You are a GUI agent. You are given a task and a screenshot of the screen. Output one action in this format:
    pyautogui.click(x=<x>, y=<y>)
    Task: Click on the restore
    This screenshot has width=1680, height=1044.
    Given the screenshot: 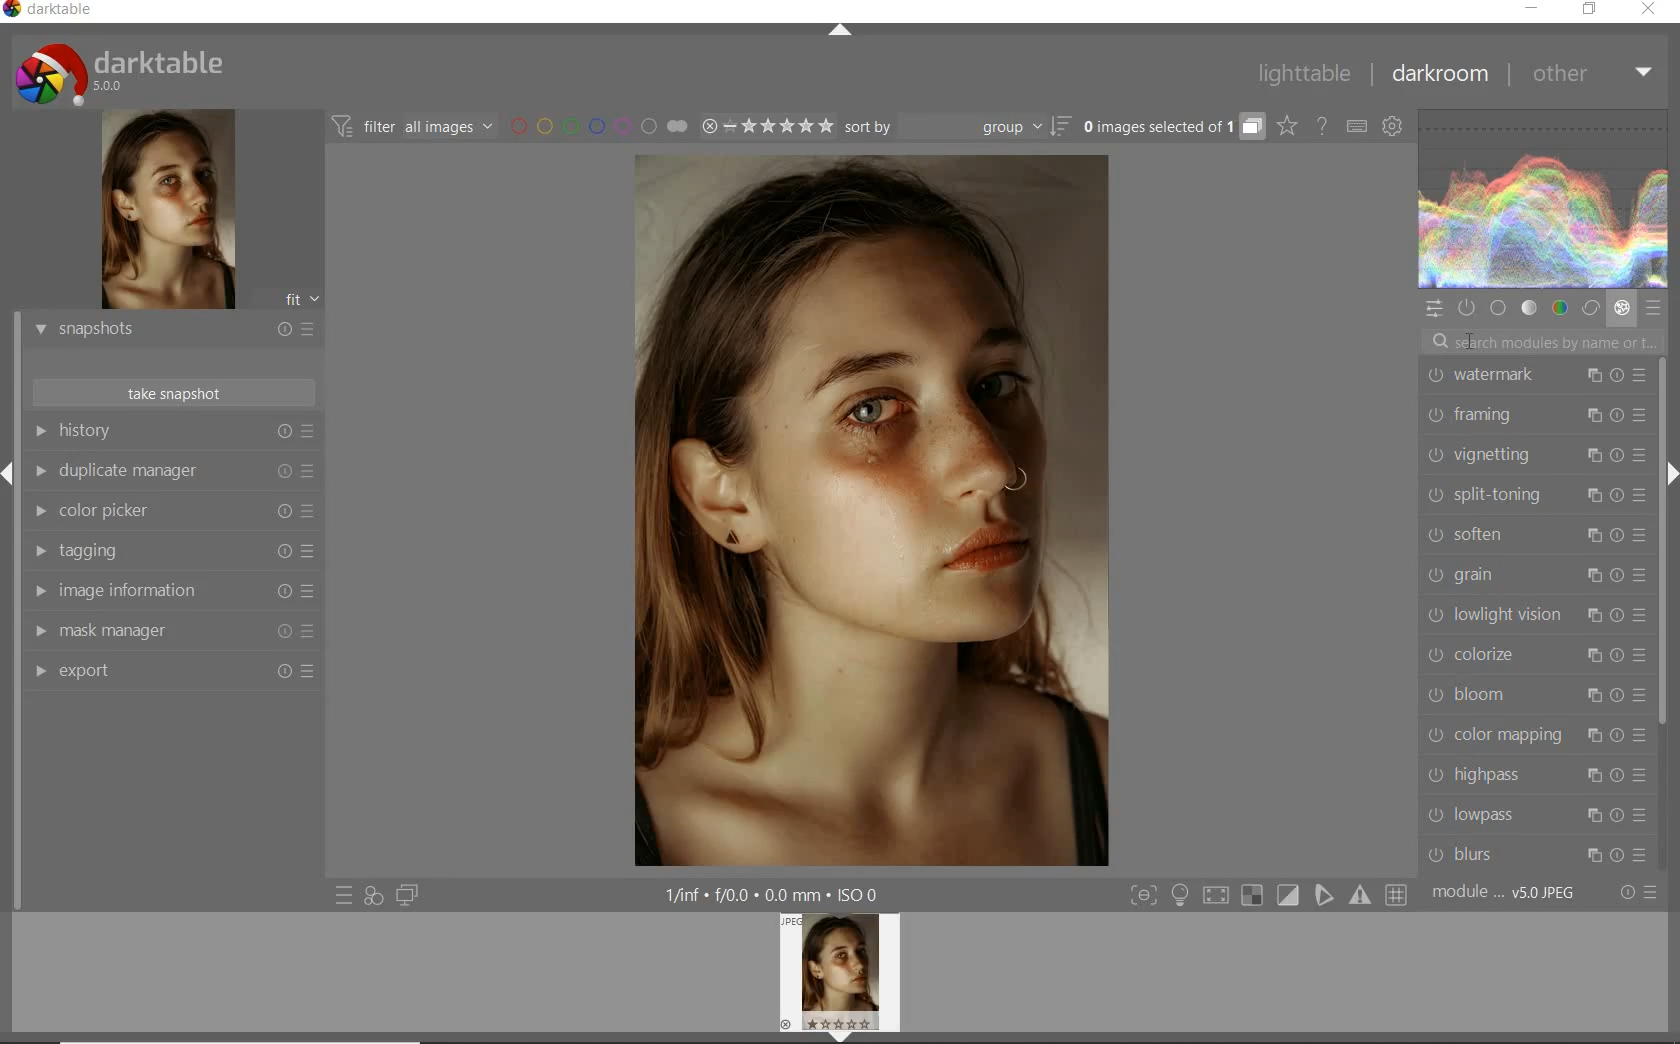 What is the action you would take?
    pyautogui.click(x=1590, y=13)
    